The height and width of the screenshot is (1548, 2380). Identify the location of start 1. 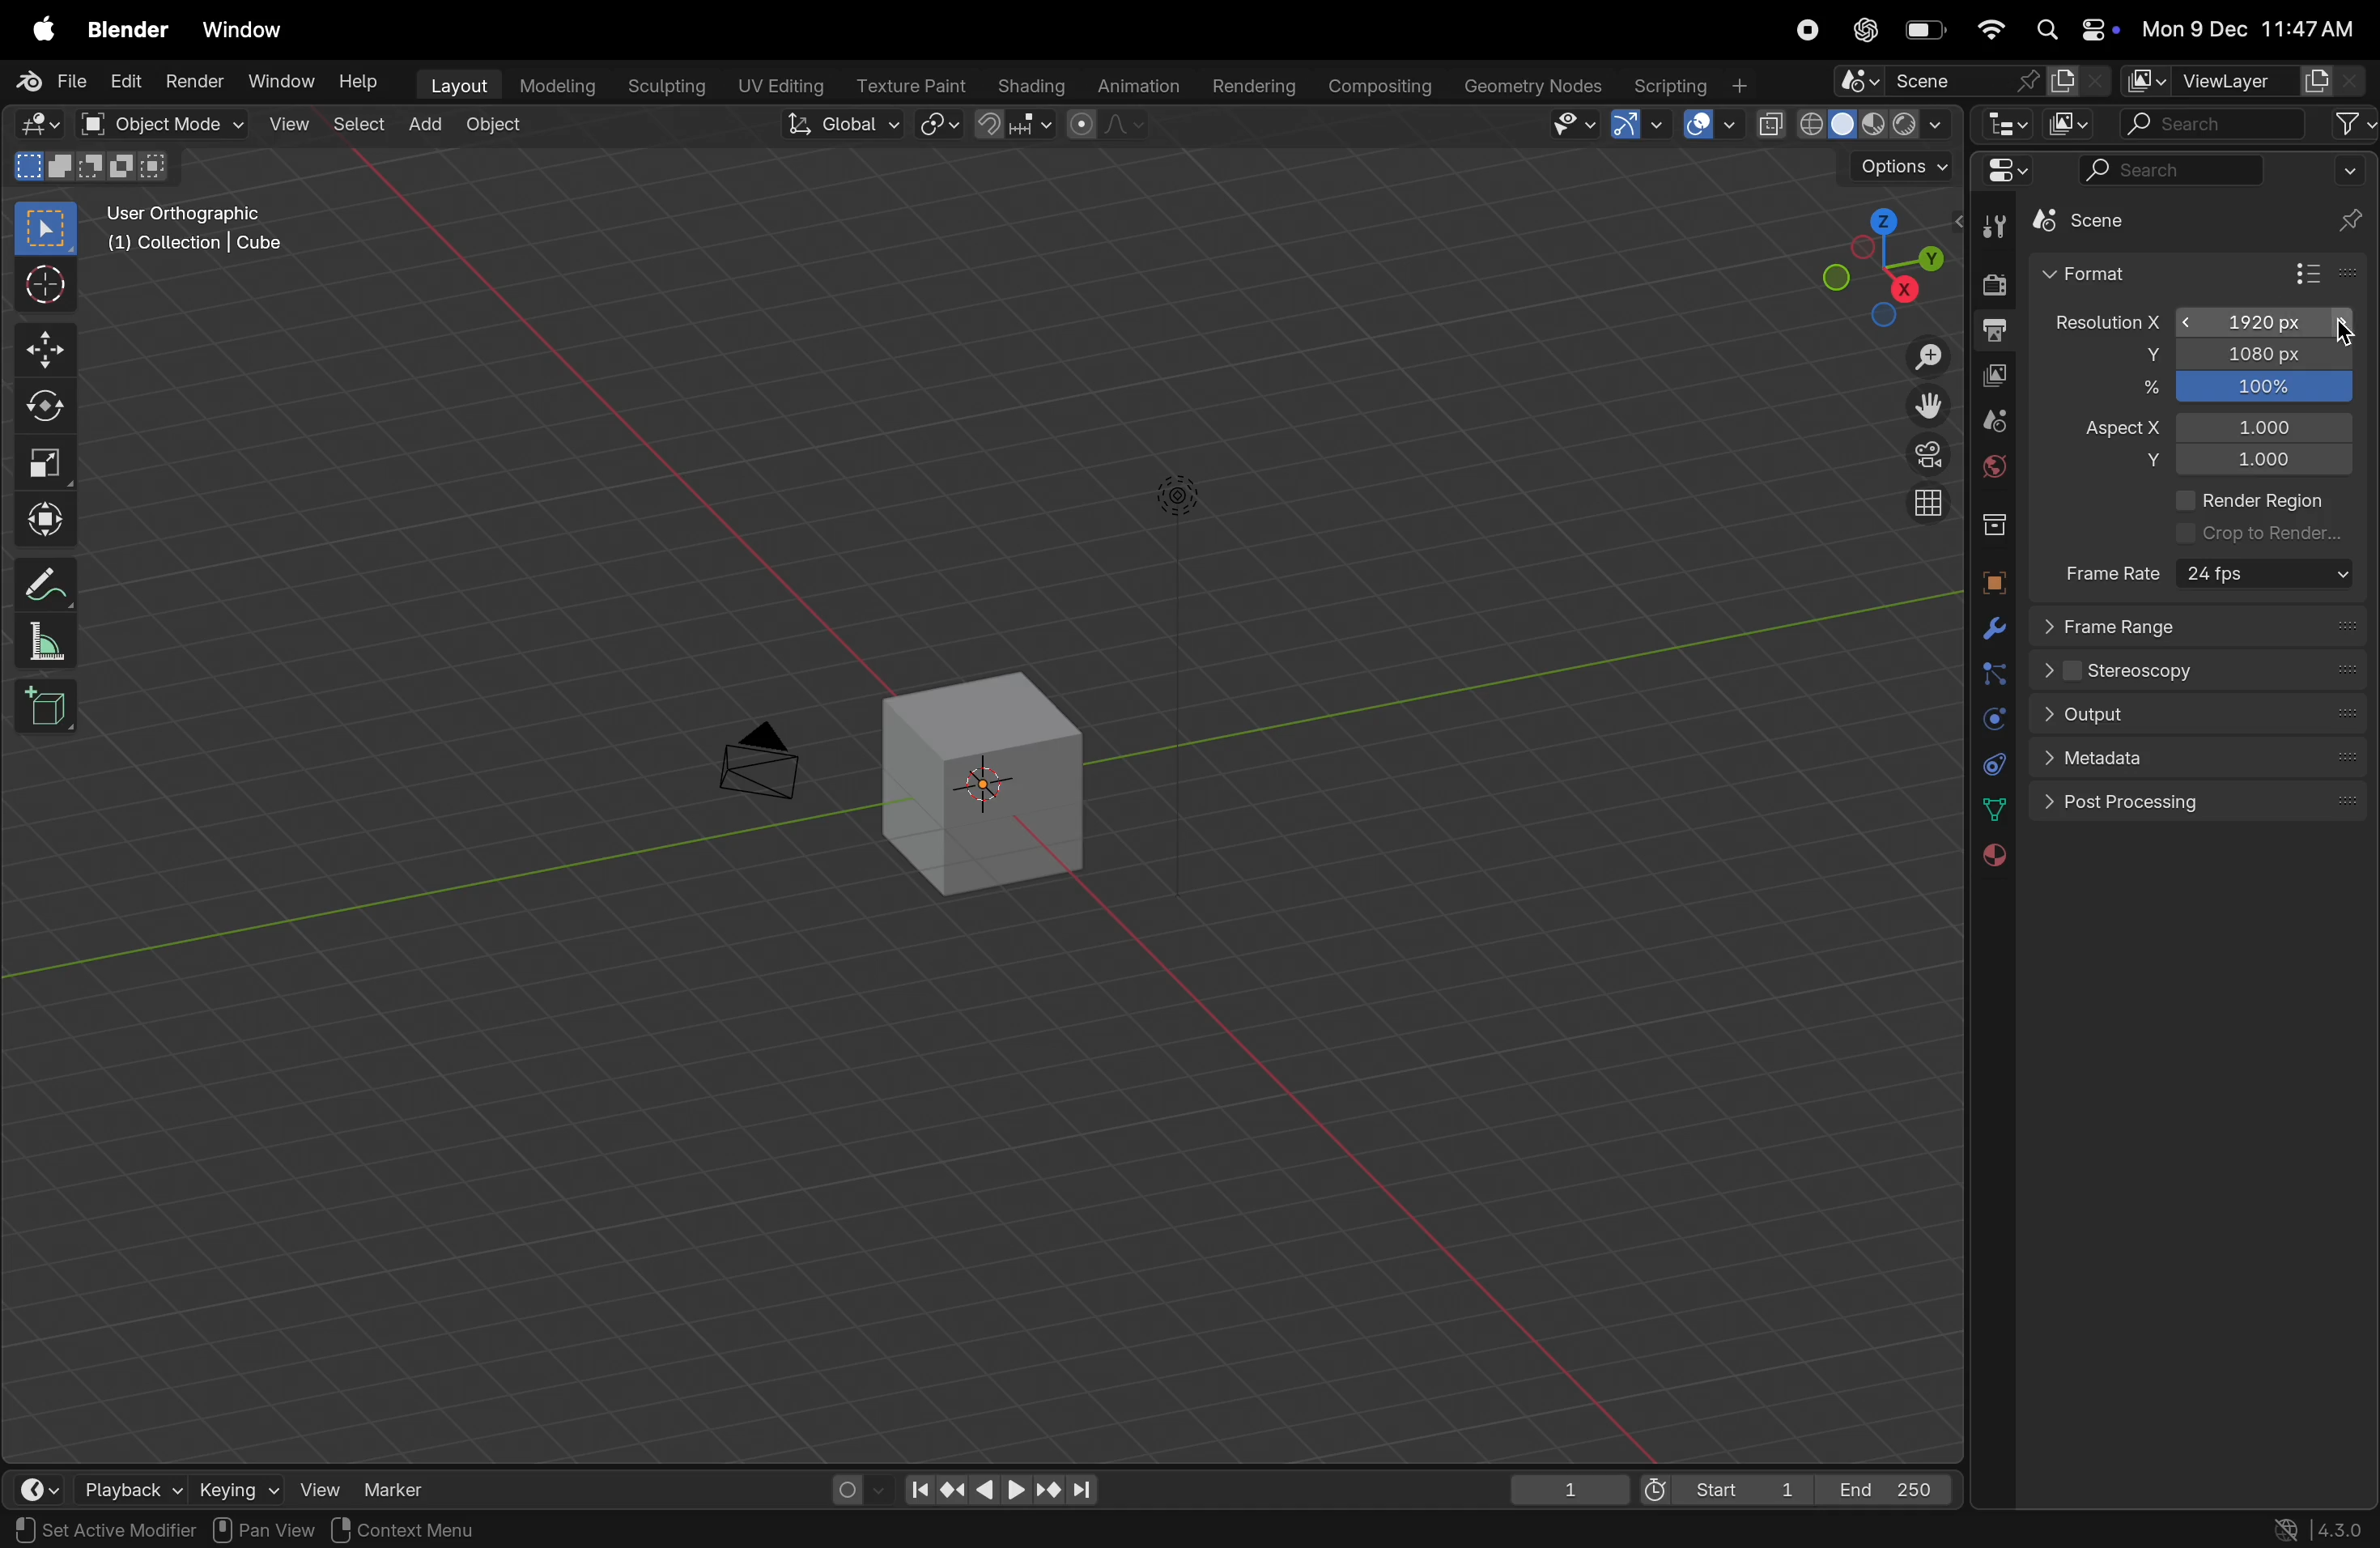
(1722, 1487).